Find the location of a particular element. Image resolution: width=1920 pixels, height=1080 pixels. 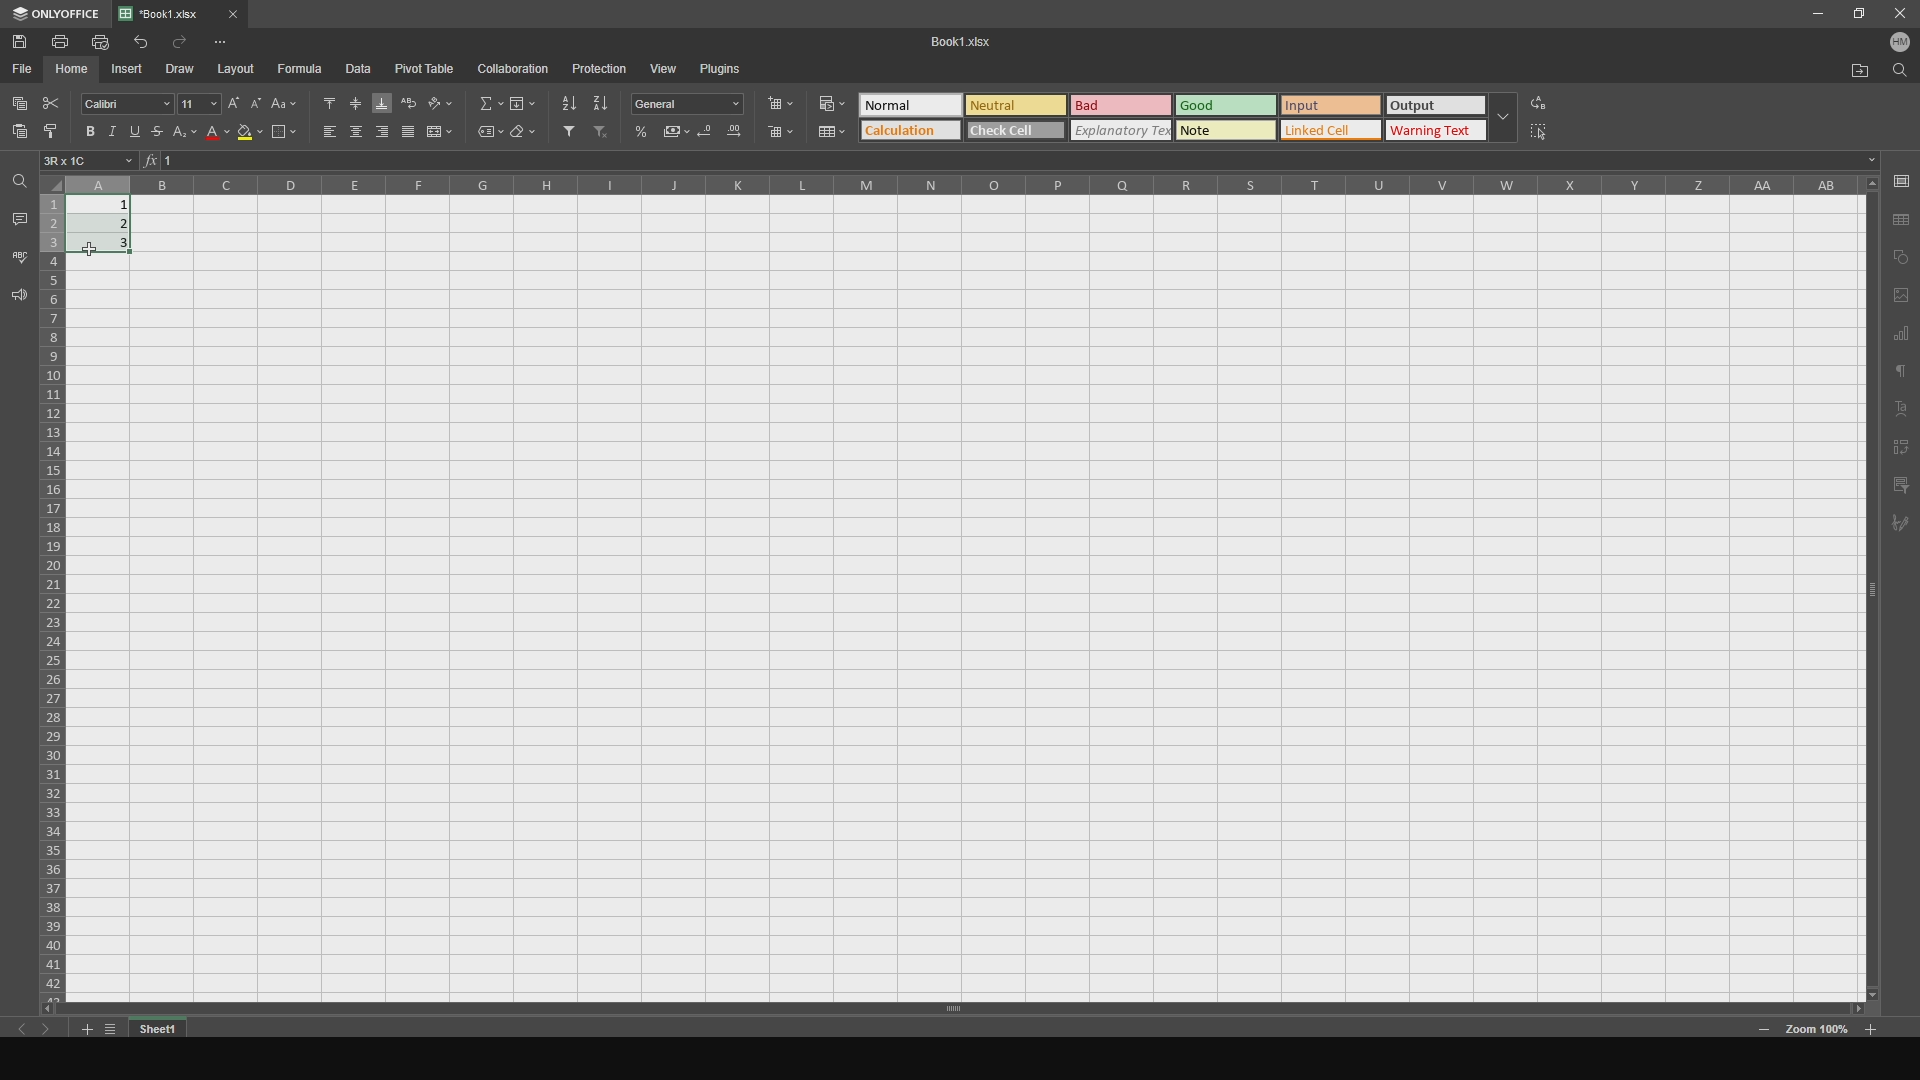

align buttom is located at coordinates (381, 100).